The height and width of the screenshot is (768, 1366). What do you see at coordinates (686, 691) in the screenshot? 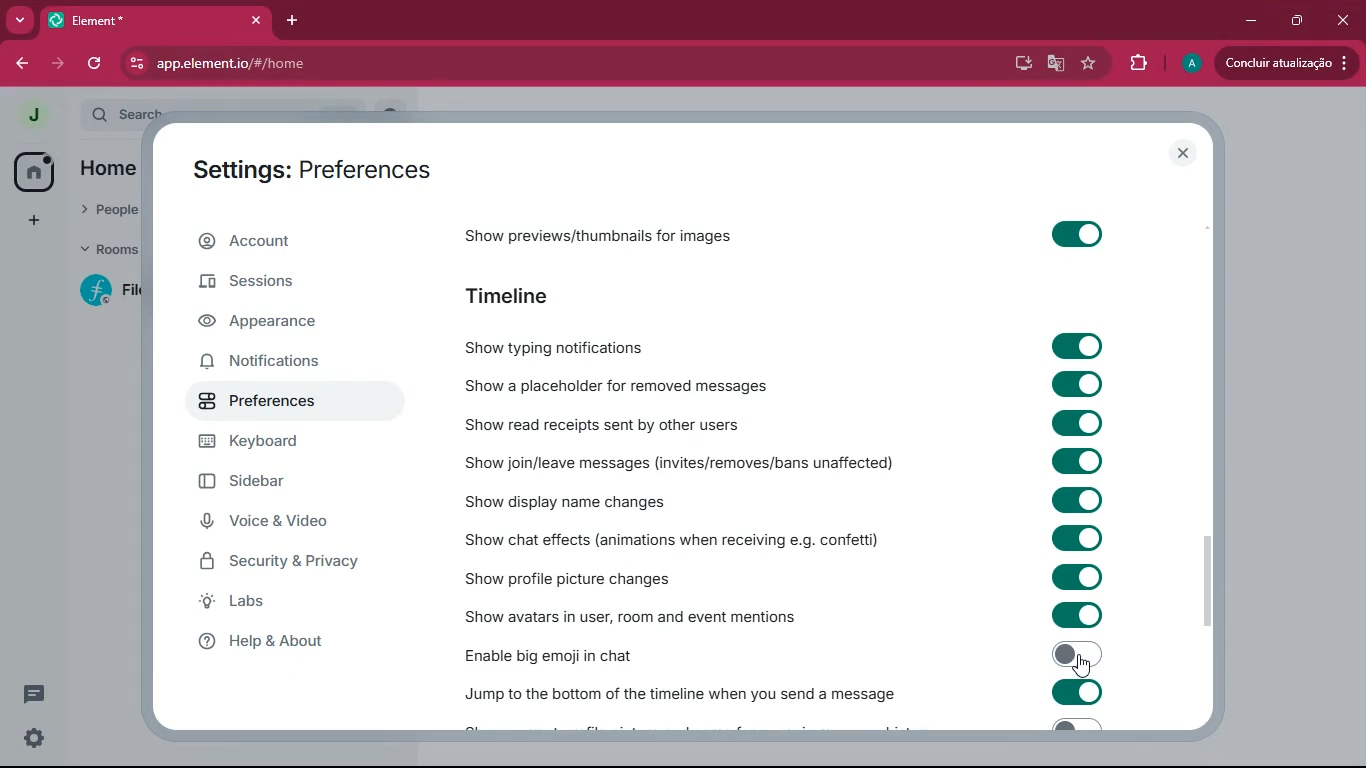
I see `jump to the bottom of the timeline when you send a message` at bounding box center [686, 691].